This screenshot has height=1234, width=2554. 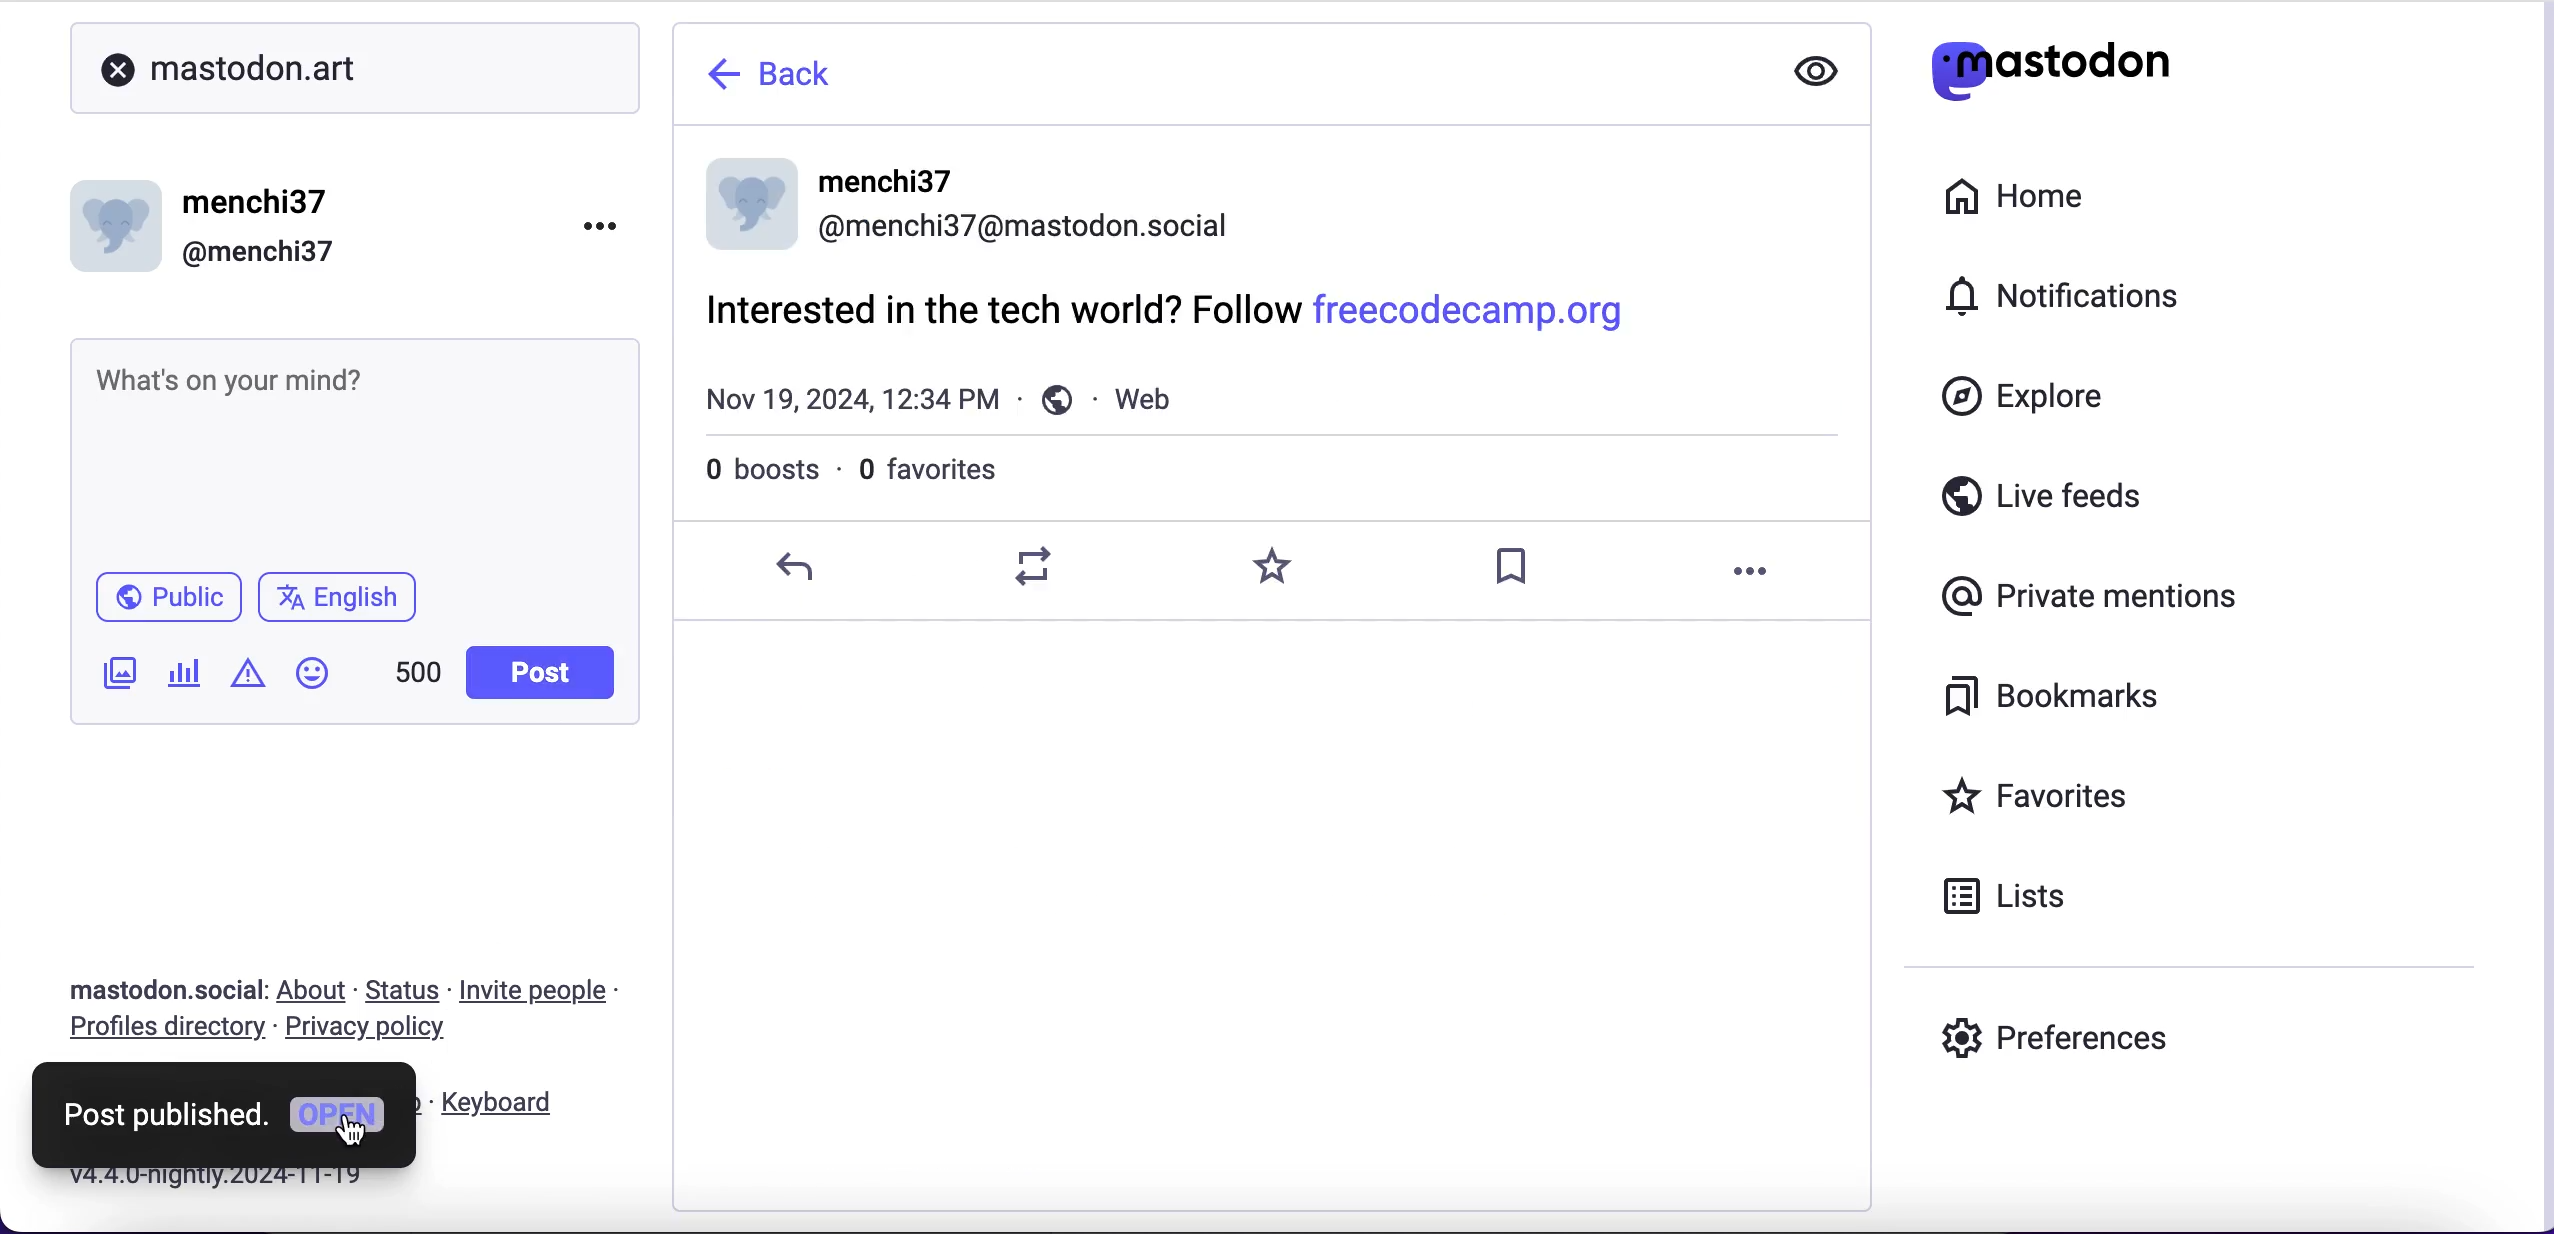 What do you see at coordinates (122, 679) in the screenshot?
I see `add image` at bounding box center [122, 679].